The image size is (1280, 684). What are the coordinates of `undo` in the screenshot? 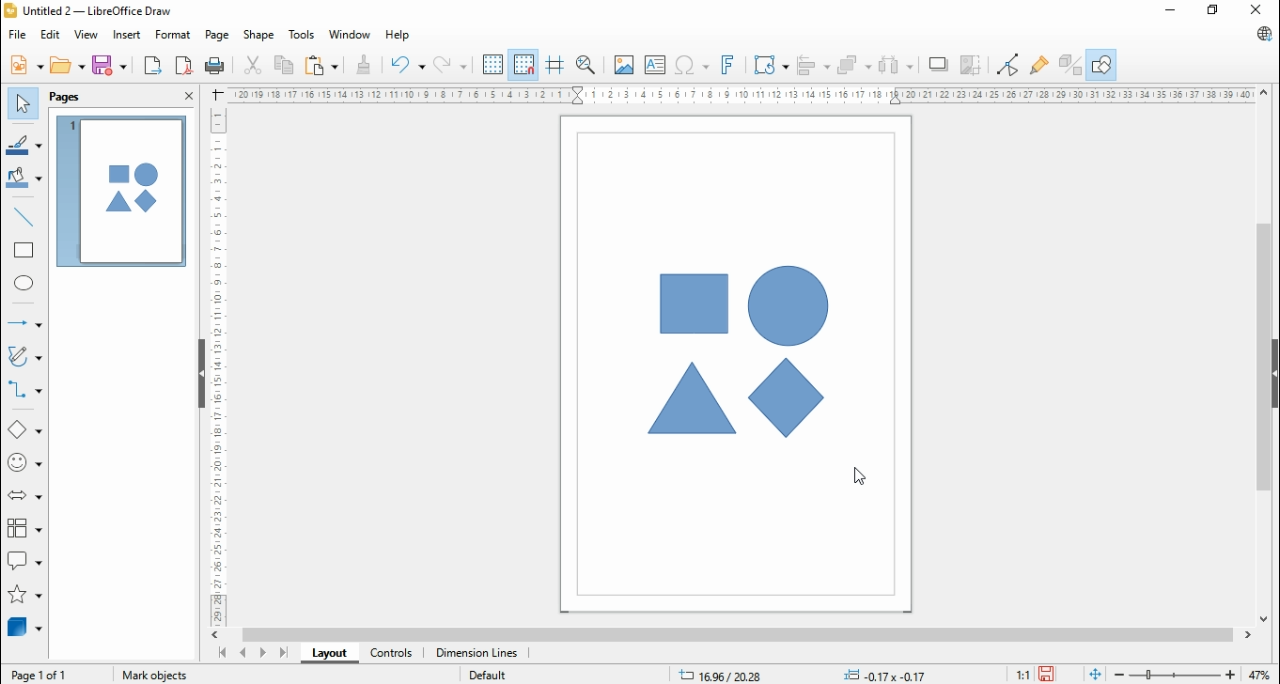 It's located at (408, 66).